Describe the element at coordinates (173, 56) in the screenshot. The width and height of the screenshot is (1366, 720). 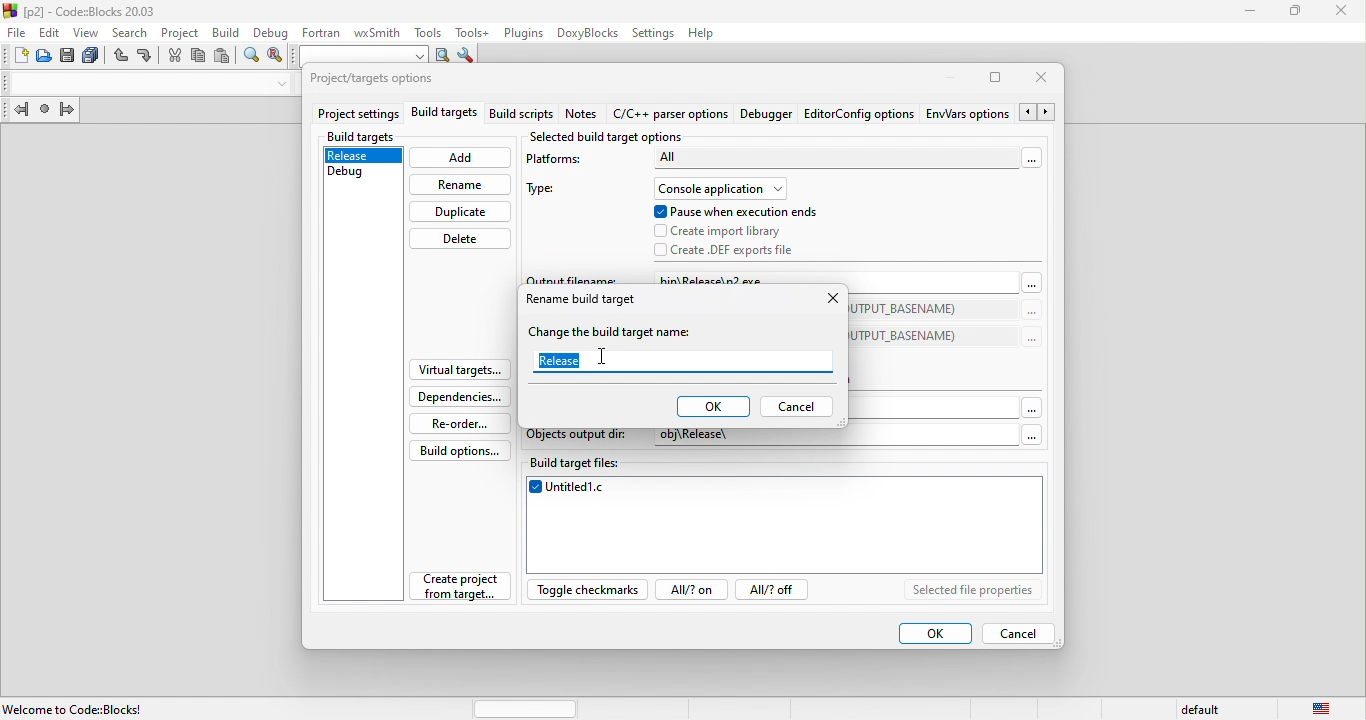
I see `cut` at that location.